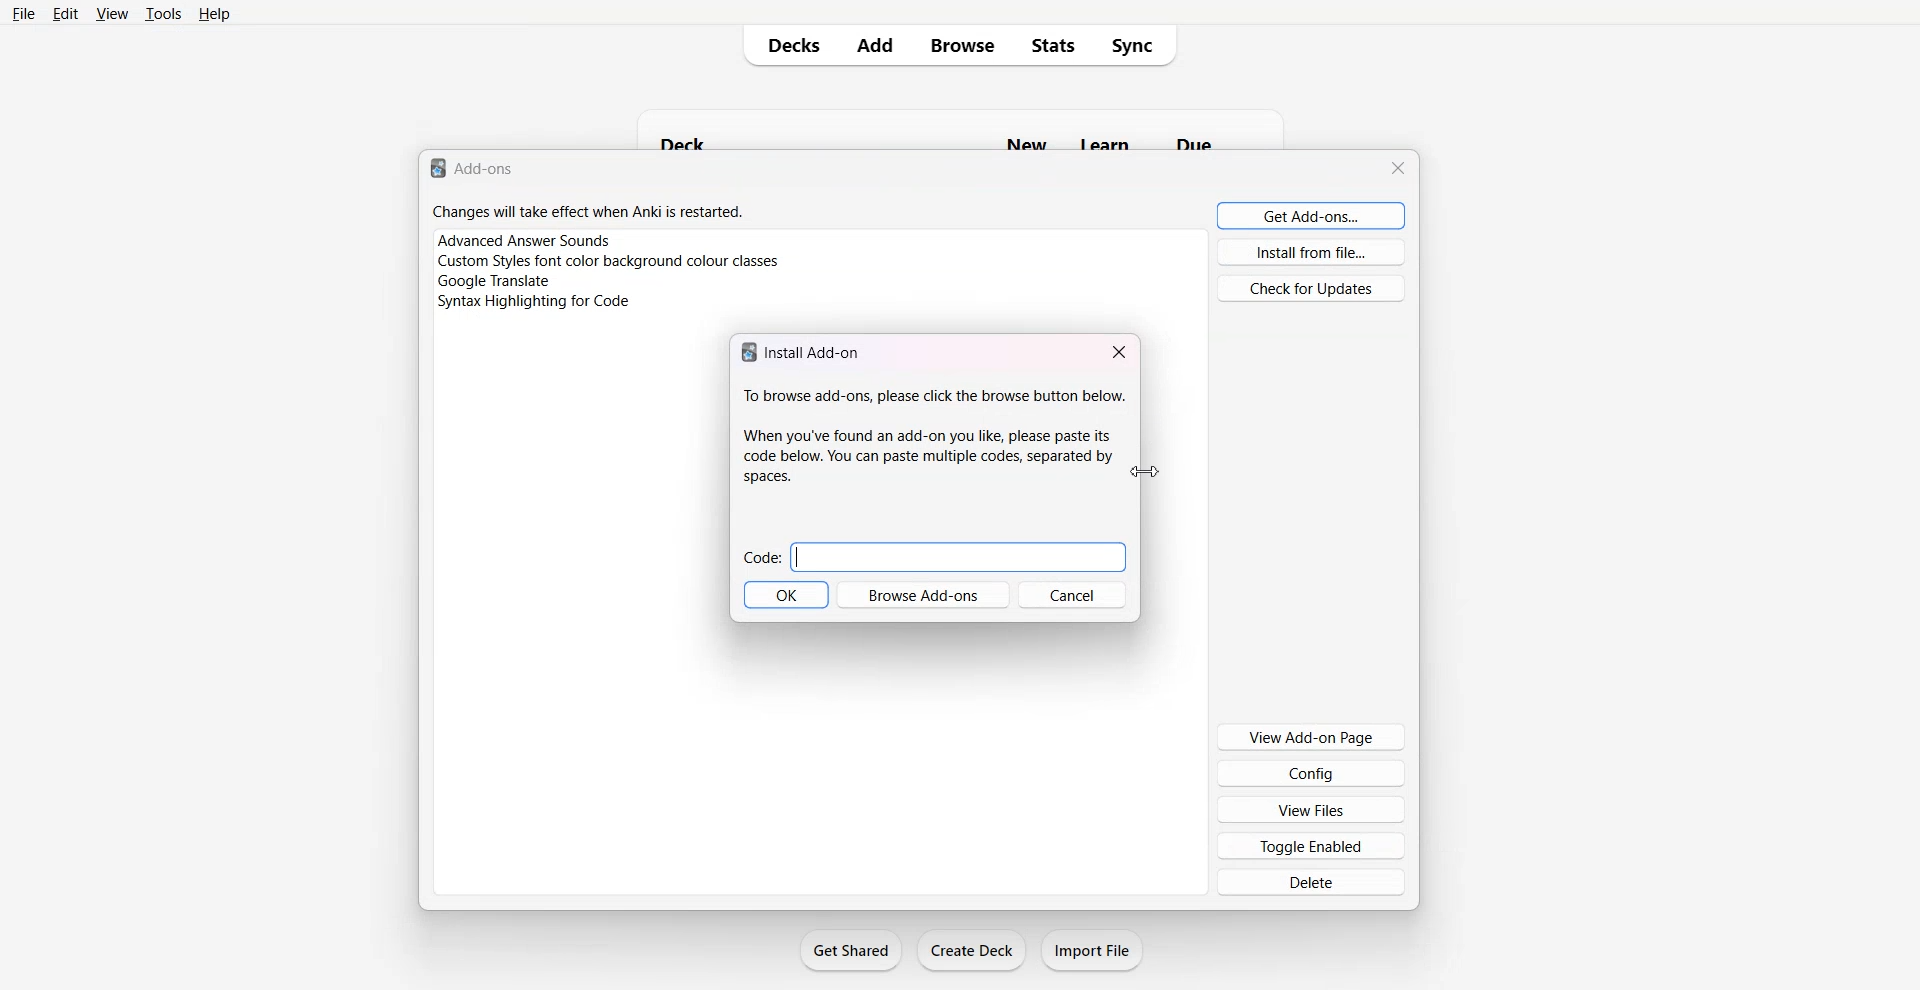  What do you see at coordinates (525, 240) in the screenshot?
I see `advanced answer sounds` at bounding box center [525, 240].